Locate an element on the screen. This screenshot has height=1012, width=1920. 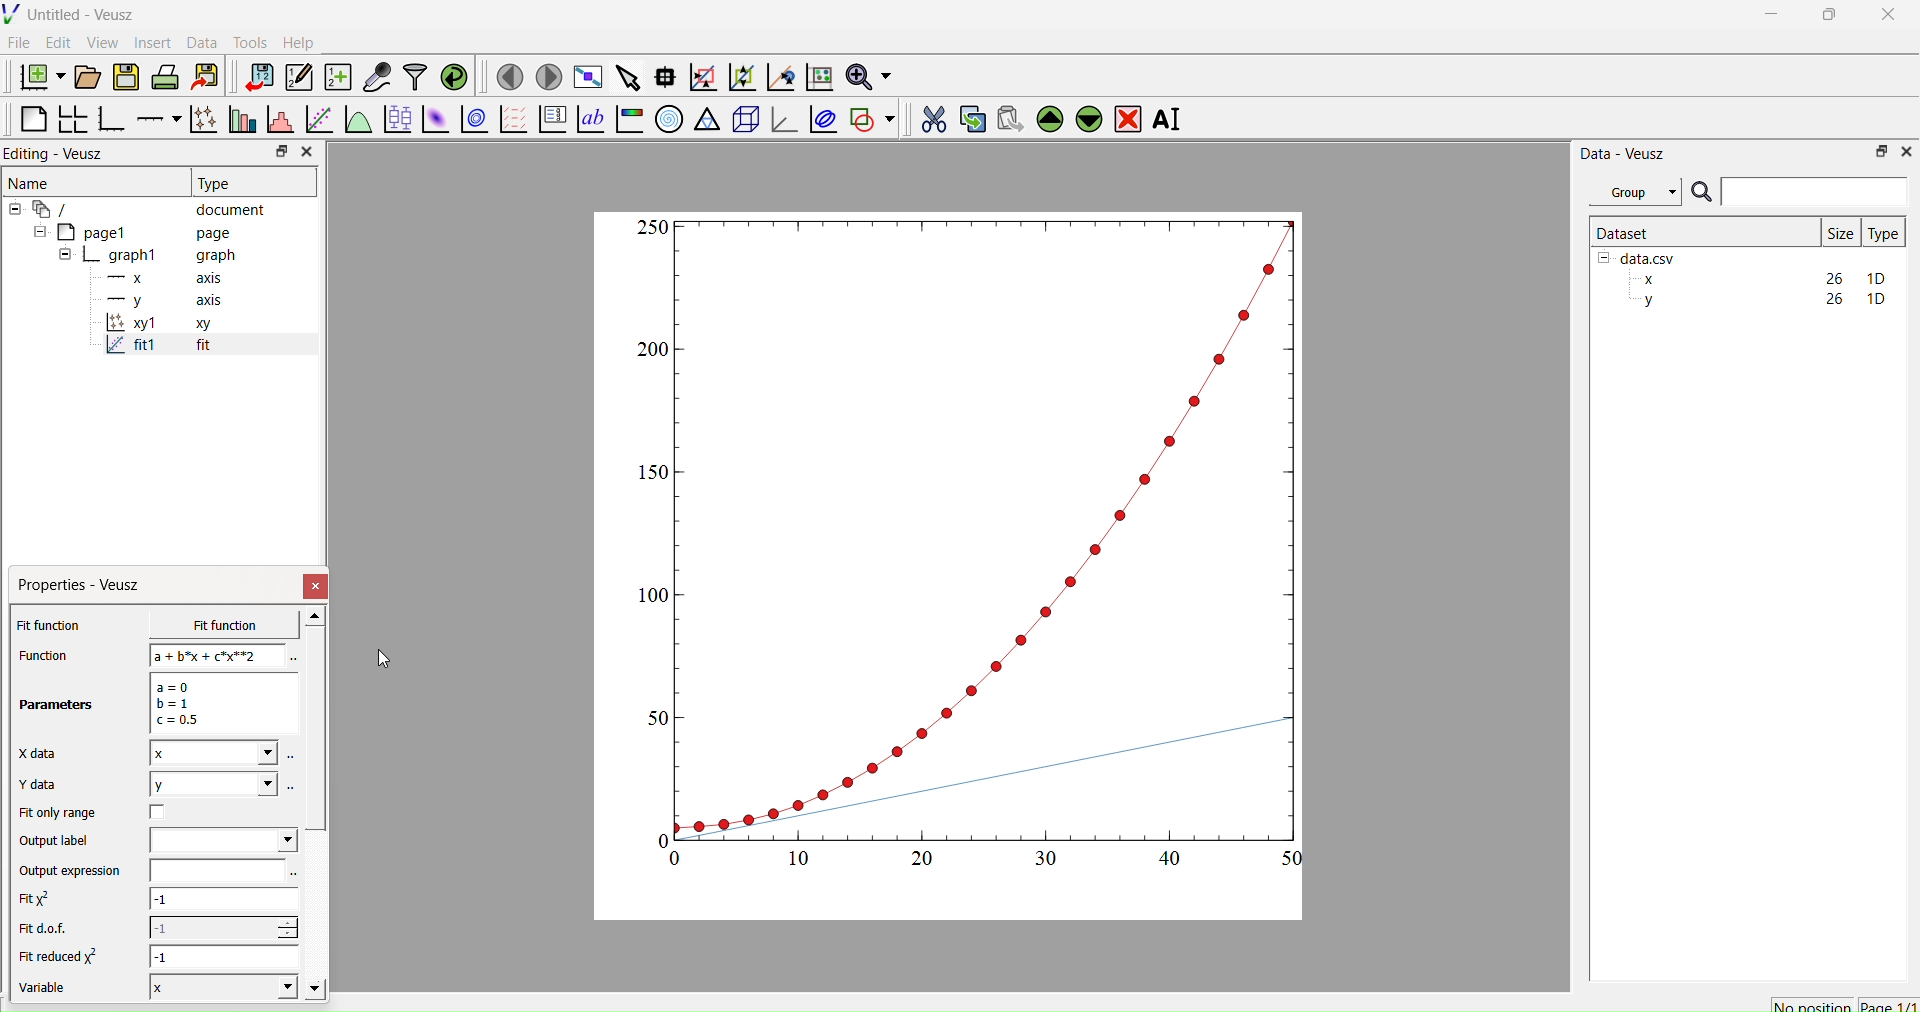
Ternary graph is located at coordinates (708, 118).